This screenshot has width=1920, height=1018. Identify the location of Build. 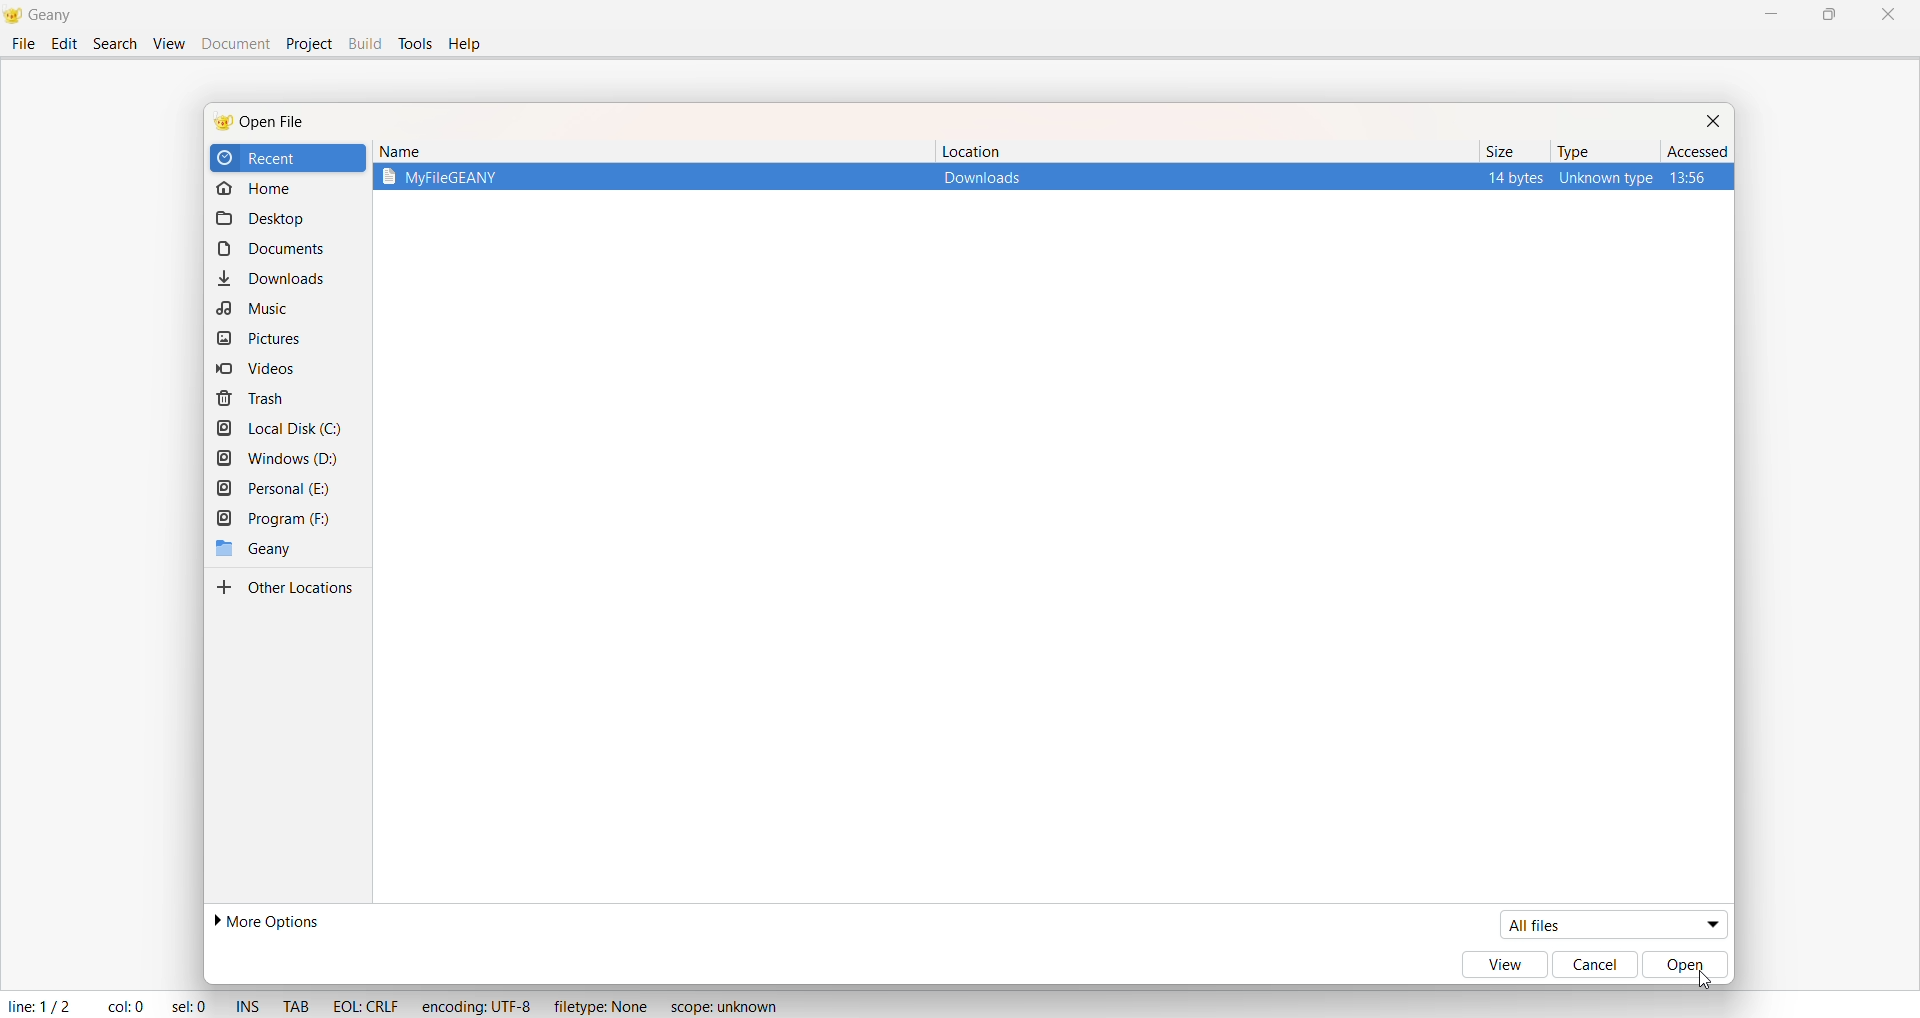
(365, 44).